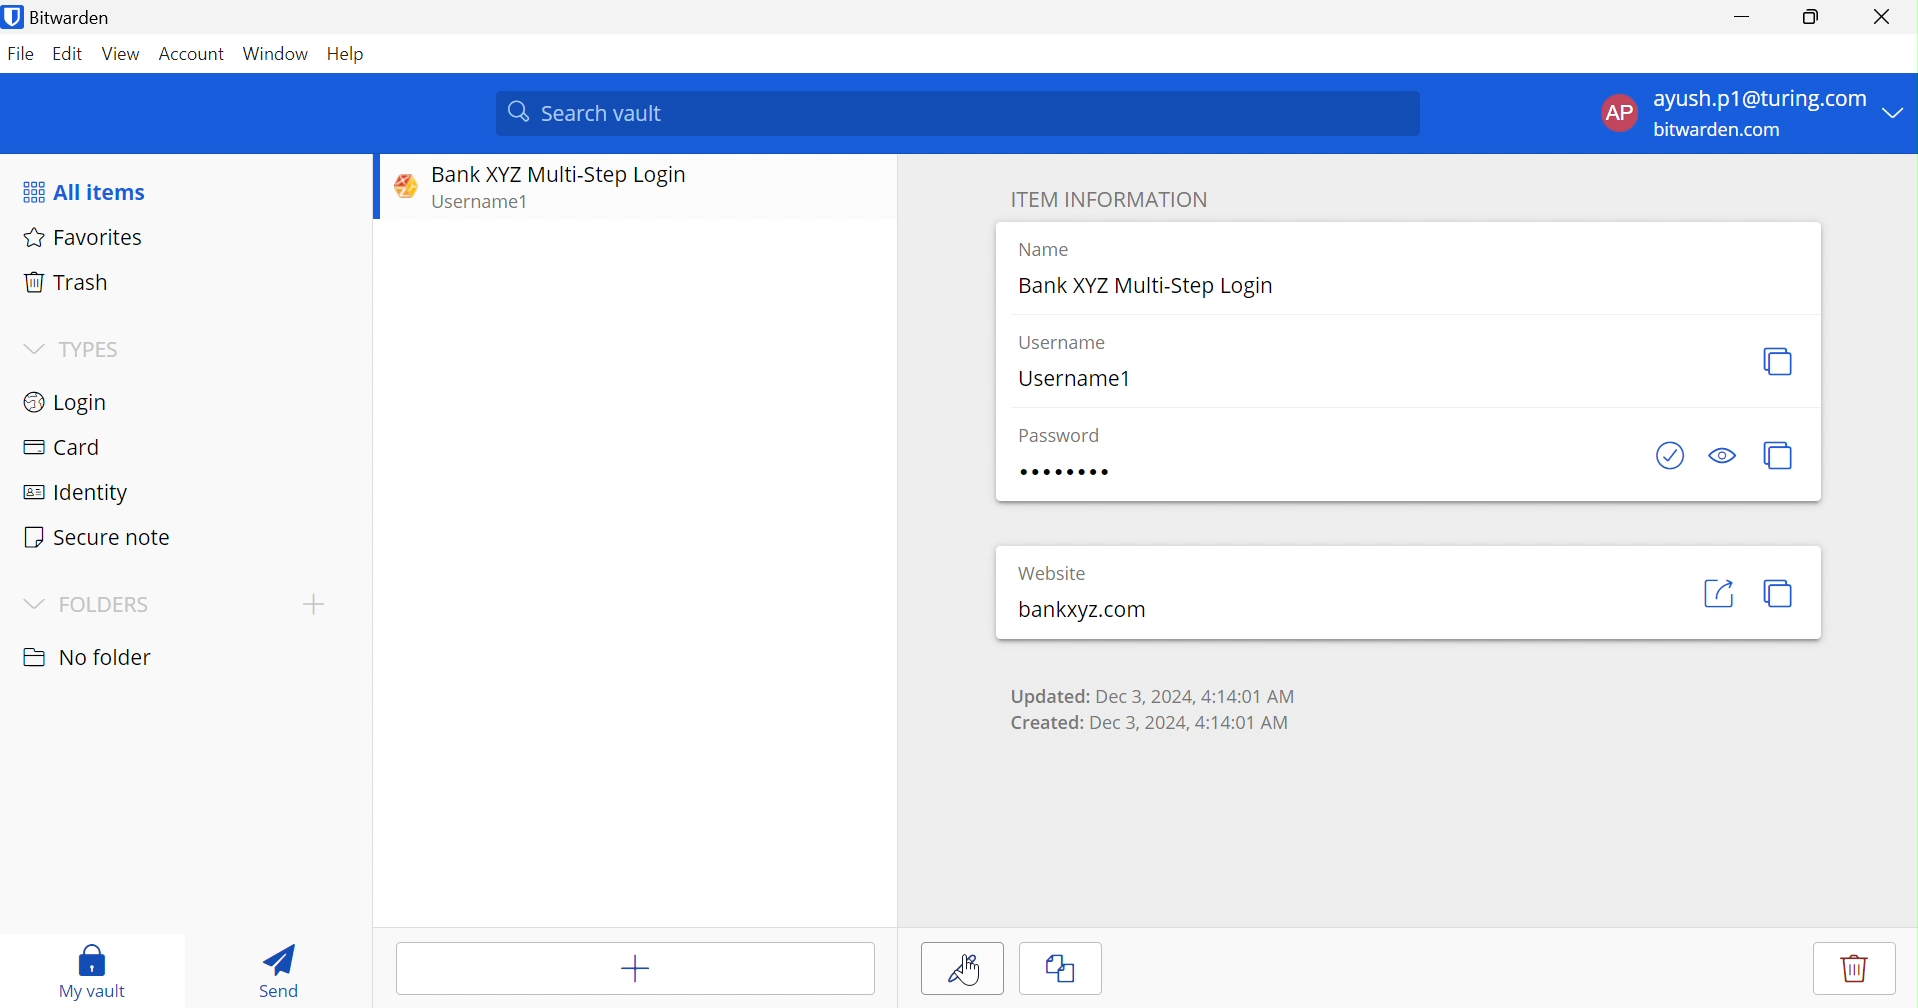  What do you see at coordinates (314, 603) in the screenshot?
I see `Add folder` at bounding box center [314, 603].